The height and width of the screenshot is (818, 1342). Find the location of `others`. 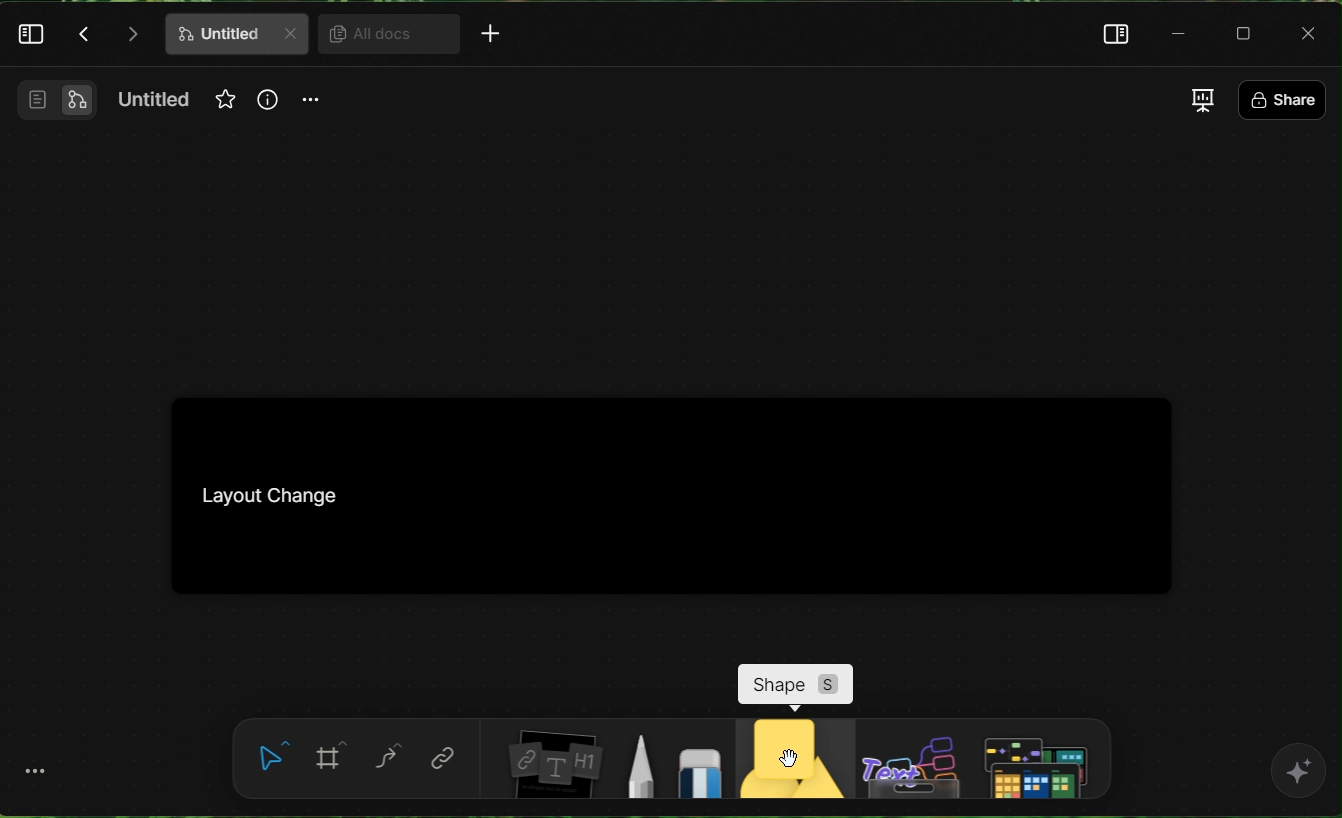

others is located at coordinates (911, 756).